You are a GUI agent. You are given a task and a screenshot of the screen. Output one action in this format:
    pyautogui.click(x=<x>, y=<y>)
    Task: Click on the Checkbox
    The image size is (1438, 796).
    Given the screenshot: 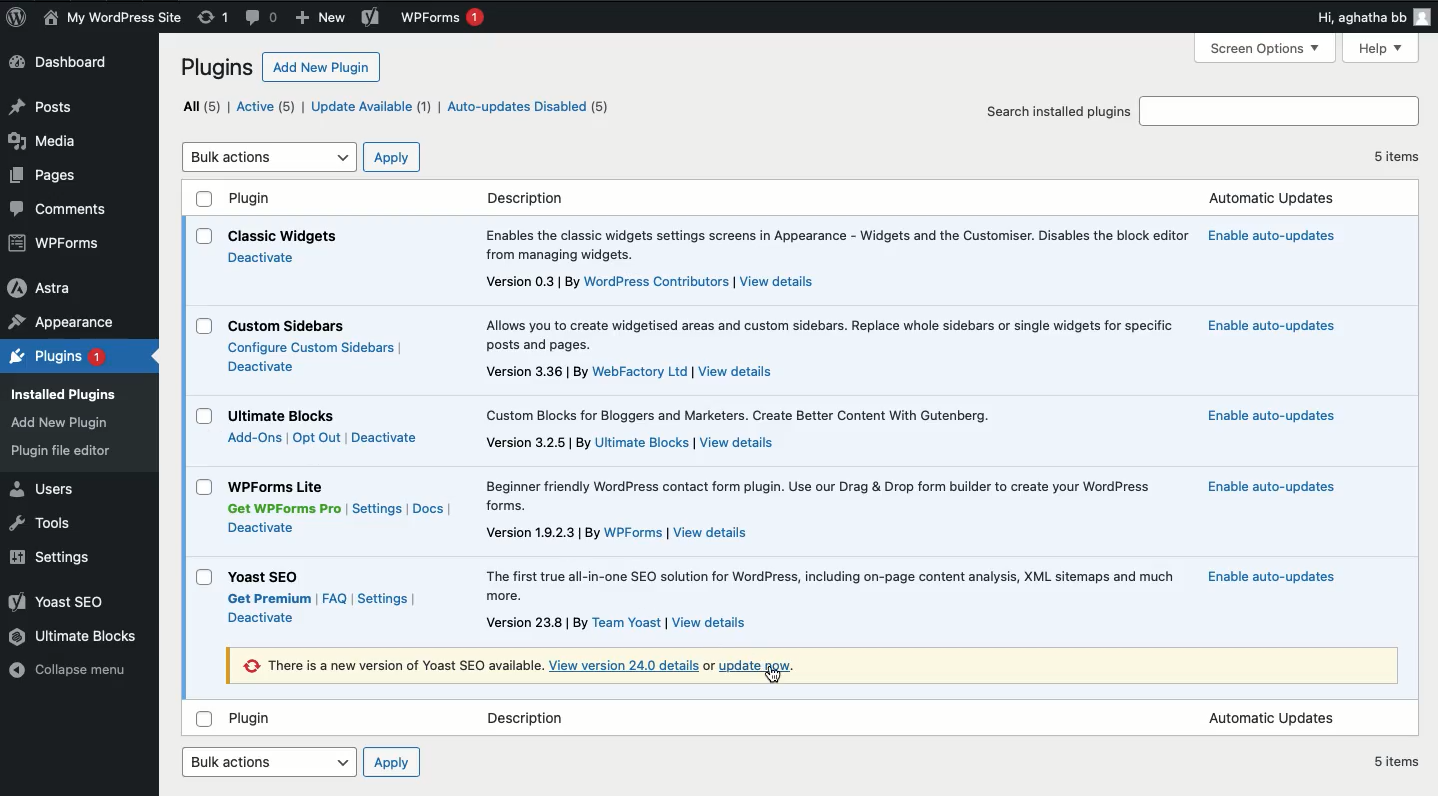 What is the action you would take?
    pyautogui.click(x=205, y=578)
    